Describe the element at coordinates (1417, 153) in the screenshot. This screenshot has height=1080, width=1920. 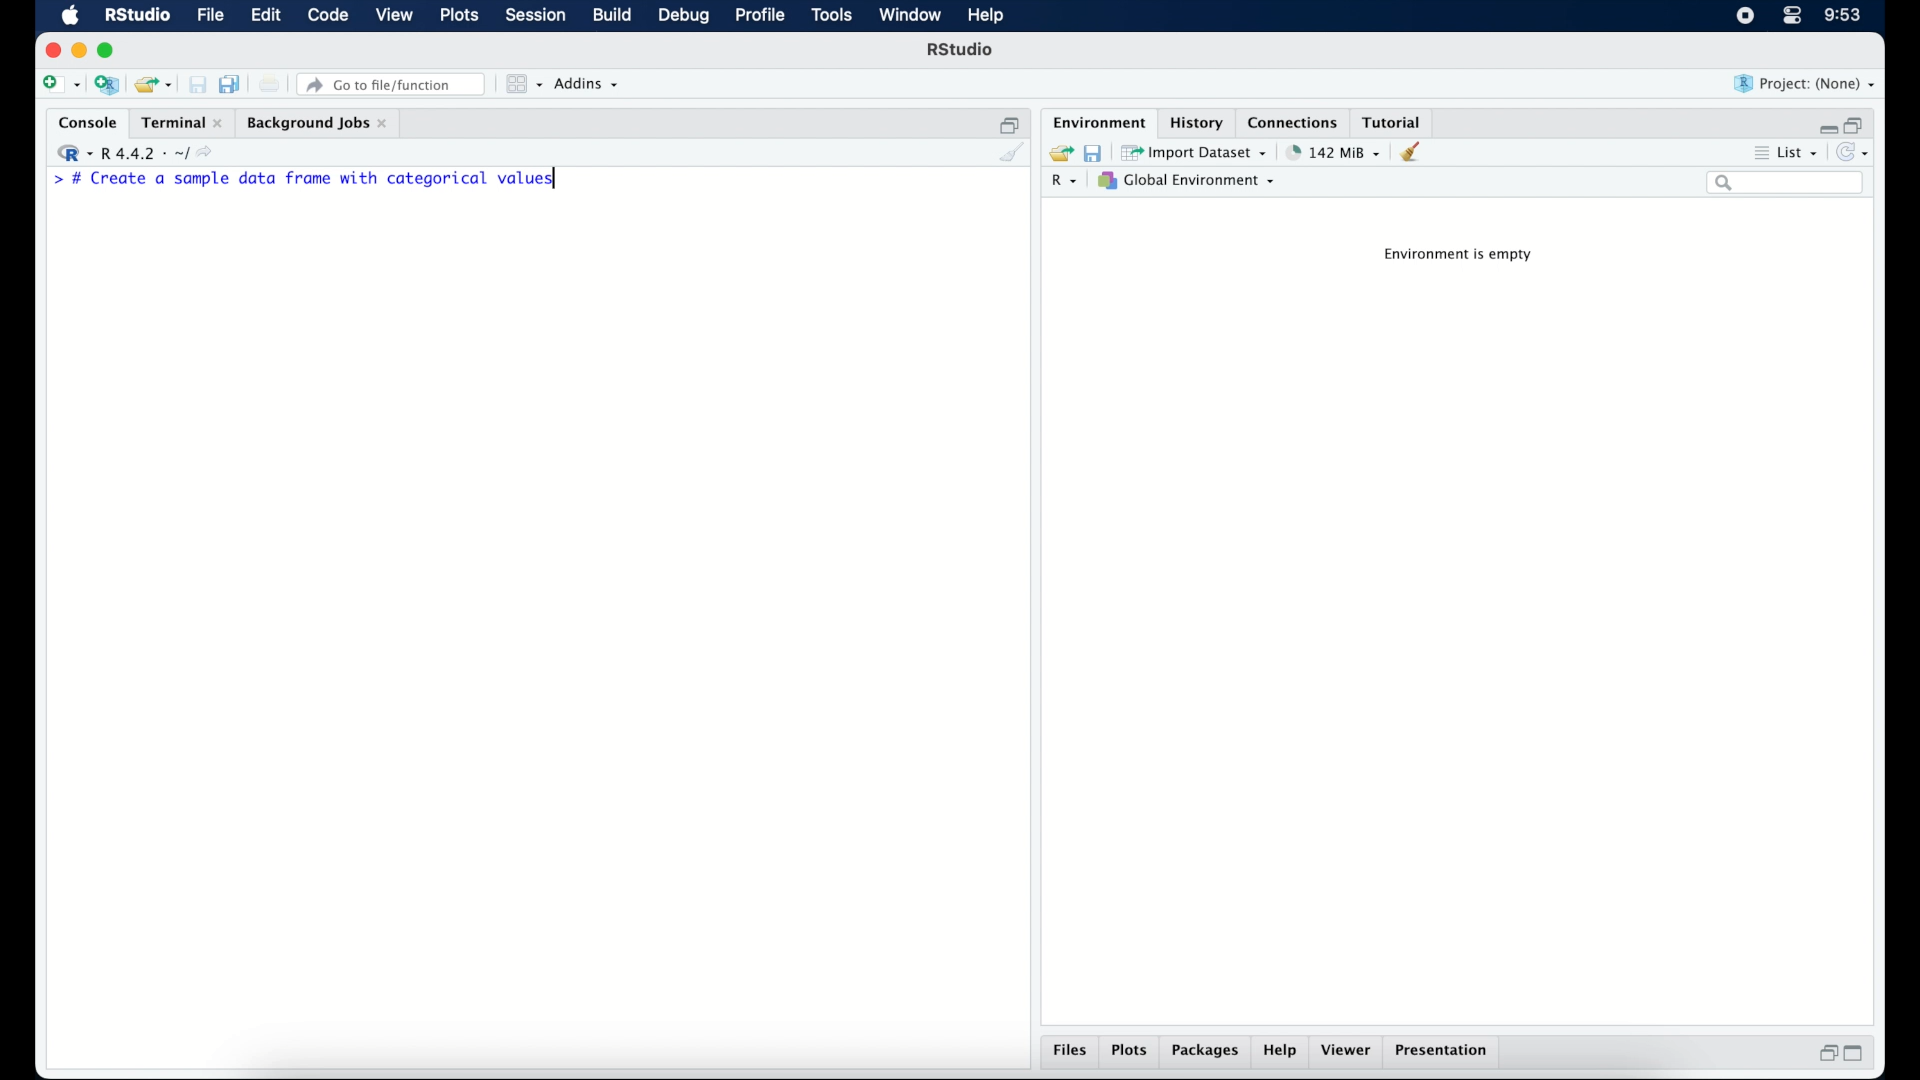
I see `clear` at that location.